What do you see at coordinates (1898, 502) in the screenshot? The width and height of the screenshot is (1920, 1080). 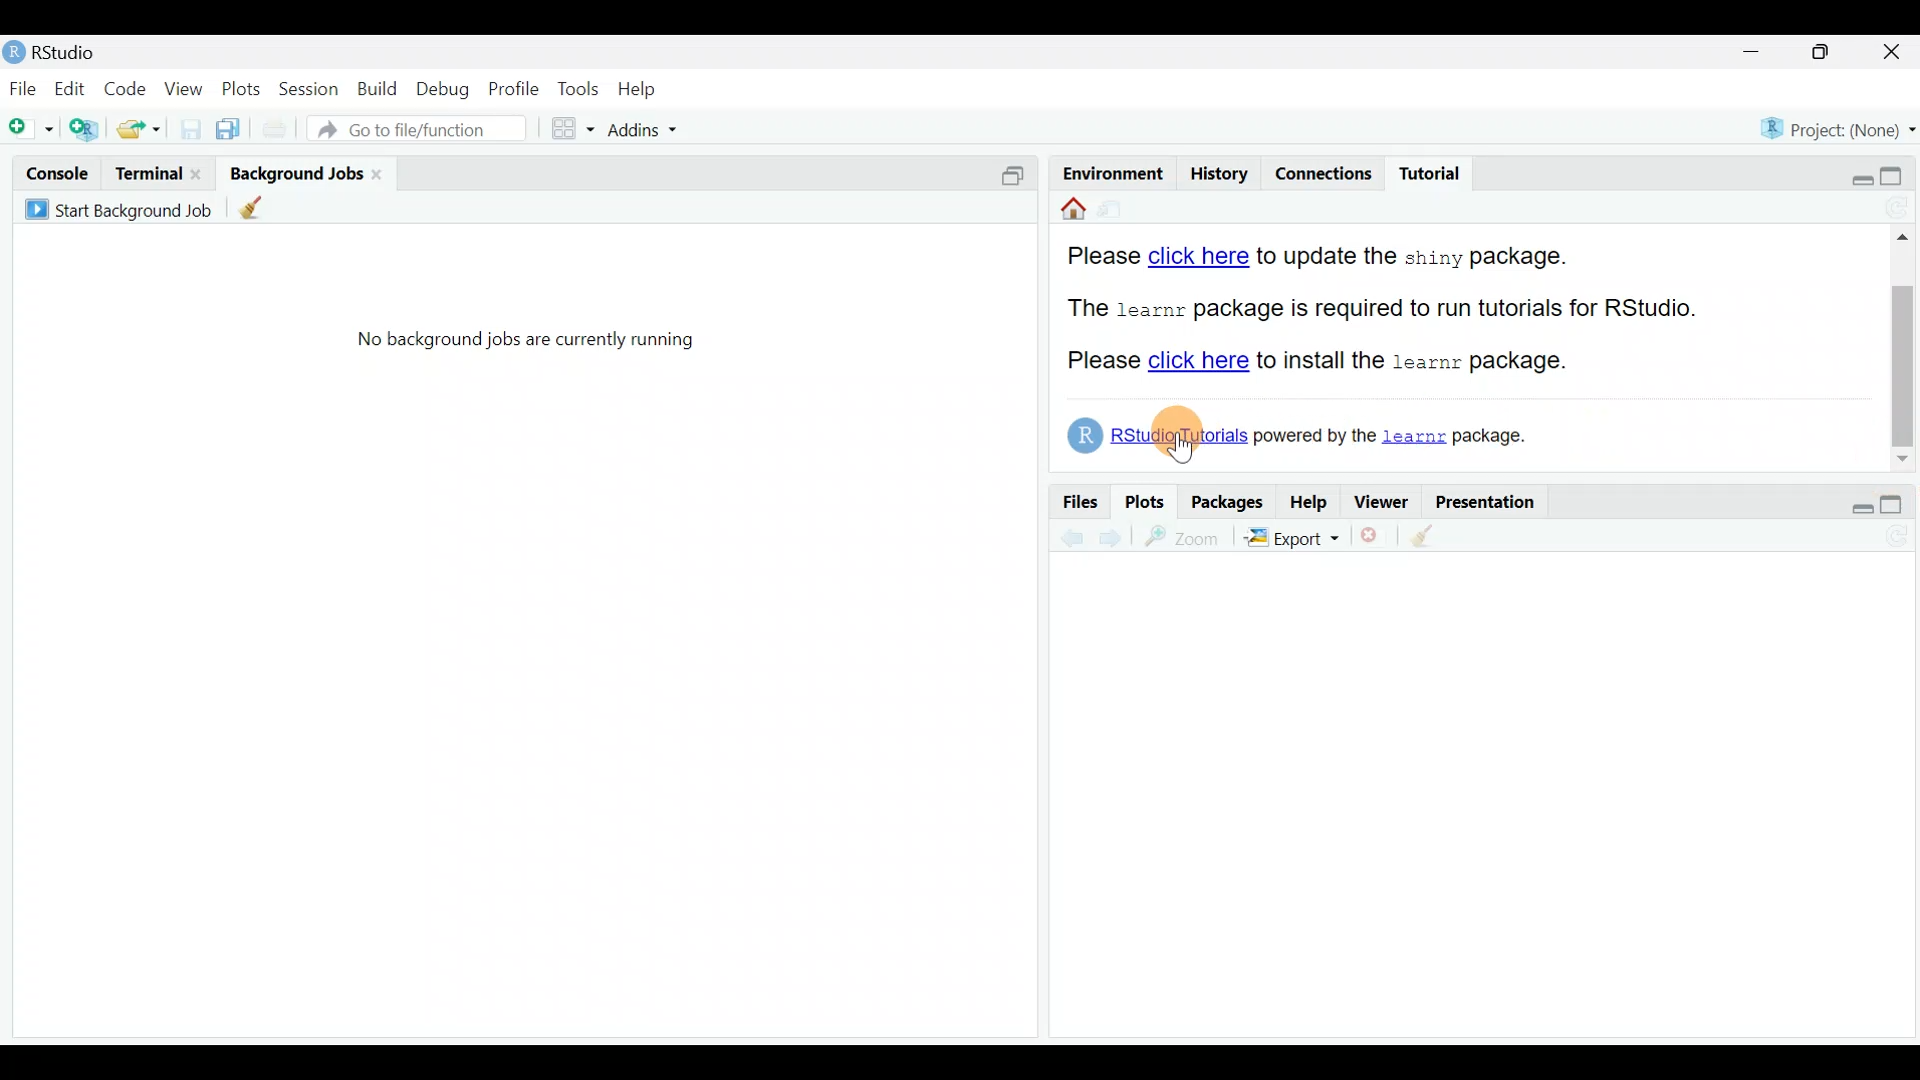 I see `maximize` at bounding box center [1898, 502].